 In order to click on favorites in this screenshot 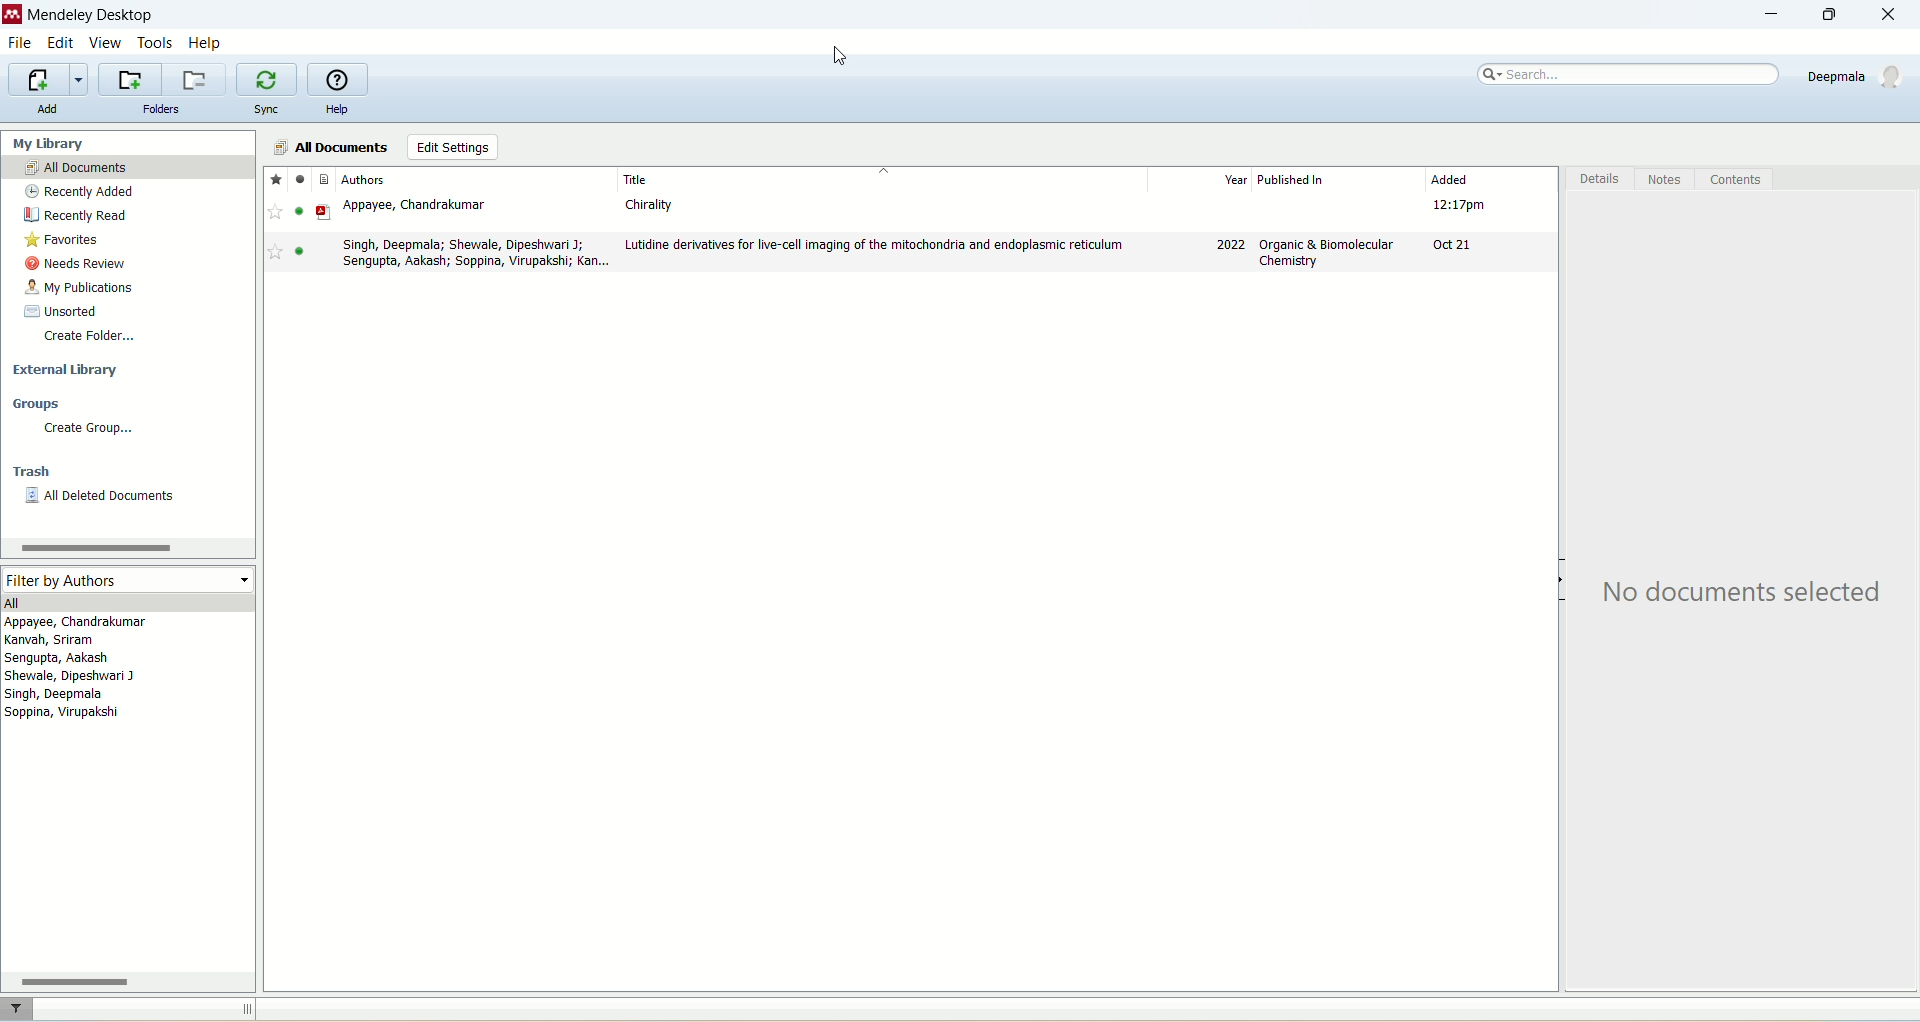, I will do `click(69, 241)`.